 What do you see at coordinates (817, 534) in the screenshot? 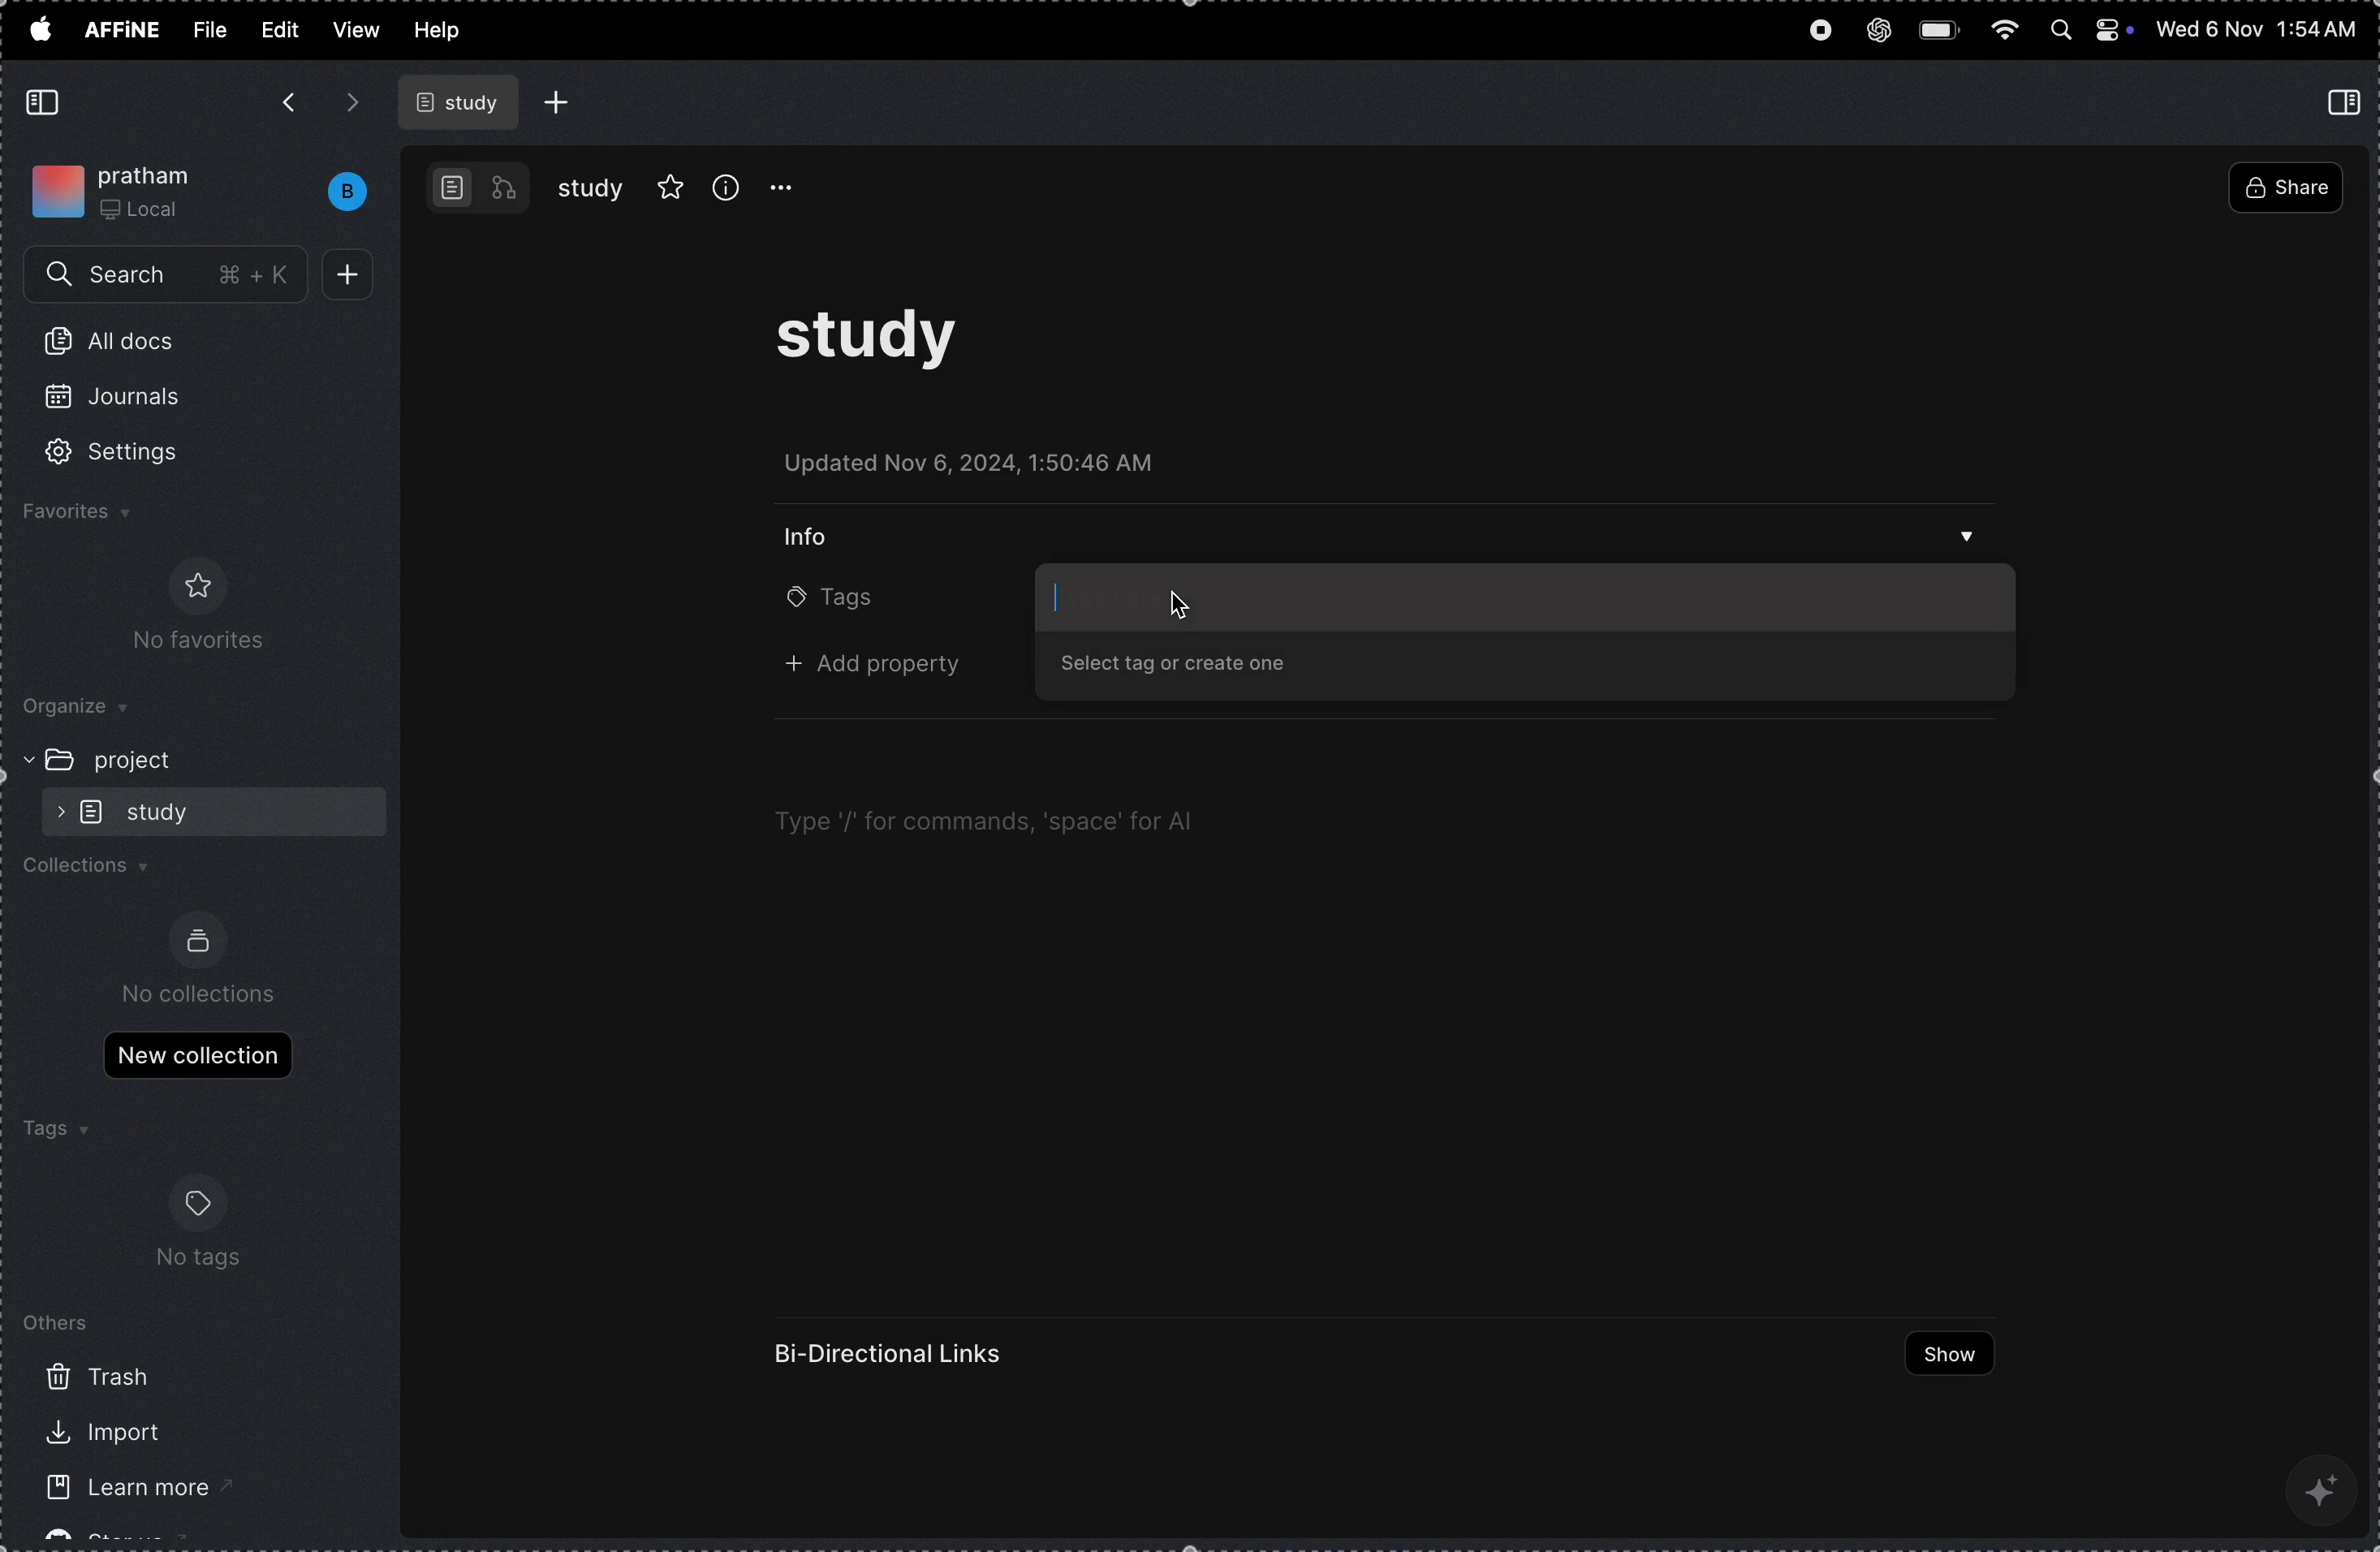
I see `info` at bounding box center [817, 534].